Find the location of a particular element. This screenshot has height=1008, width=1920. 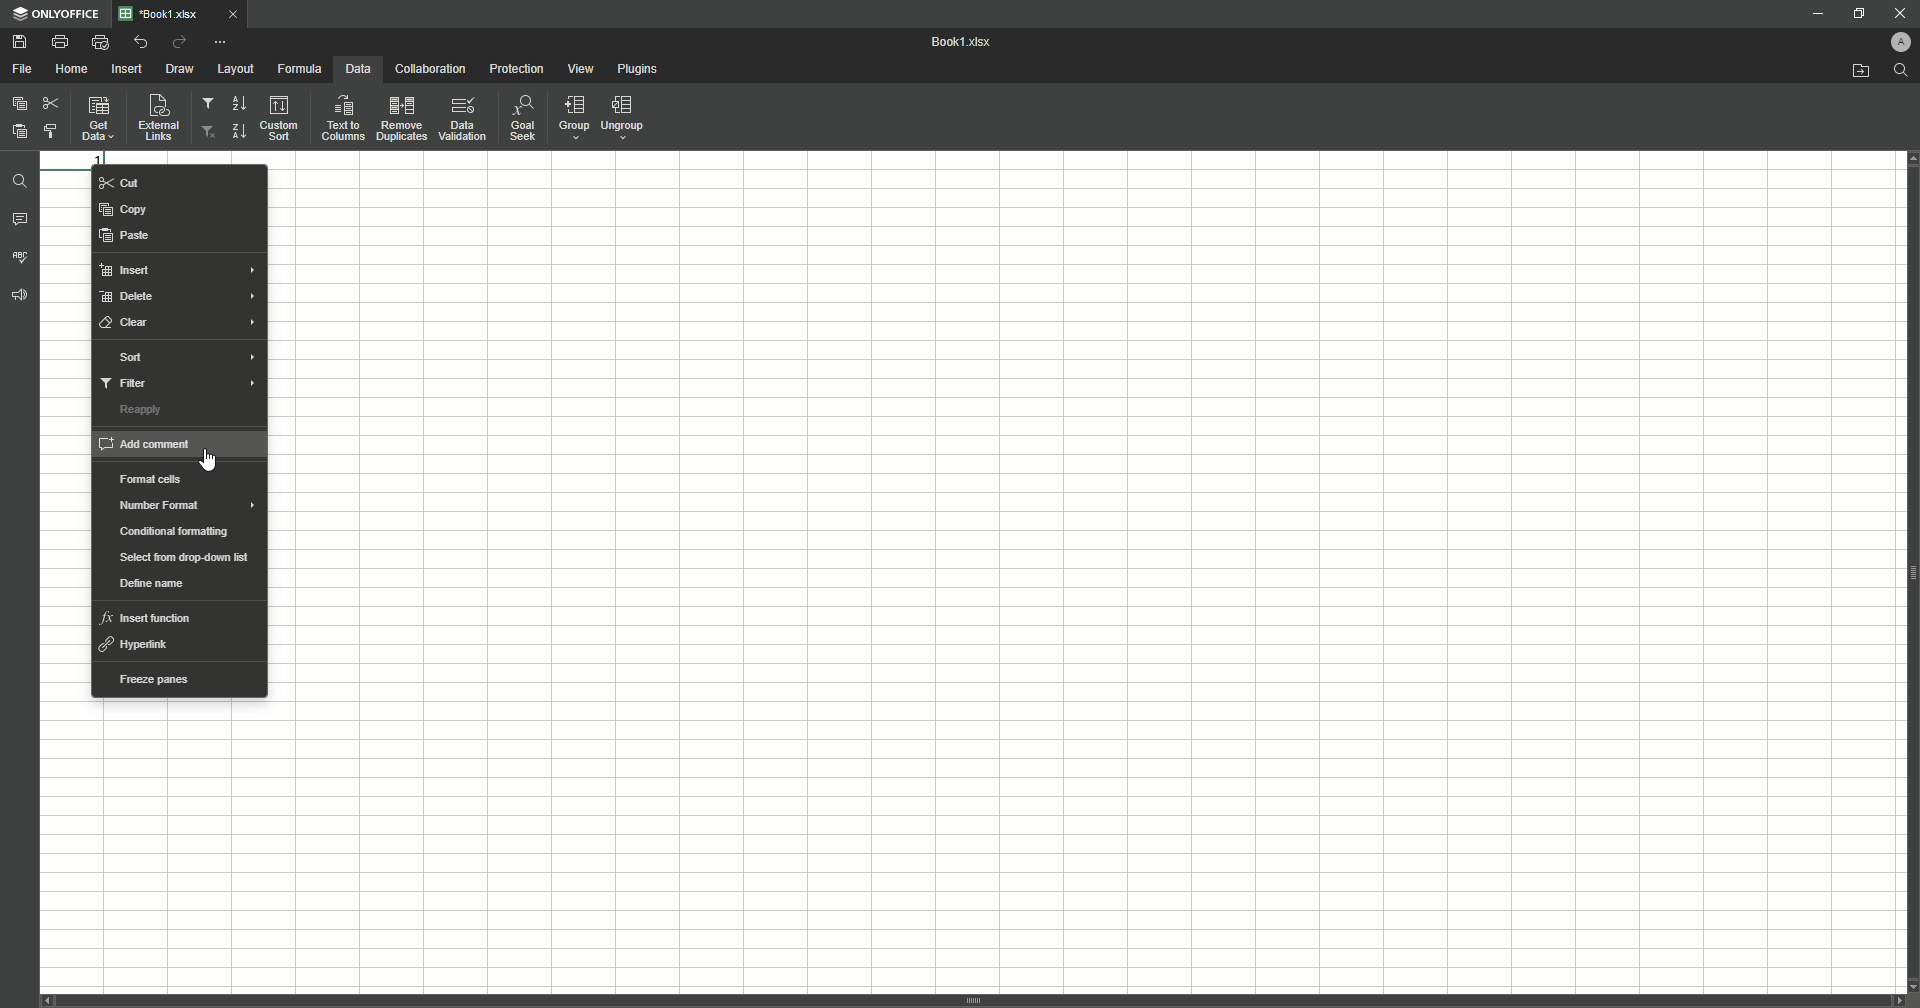

Print is located at coordinates (59, 42).